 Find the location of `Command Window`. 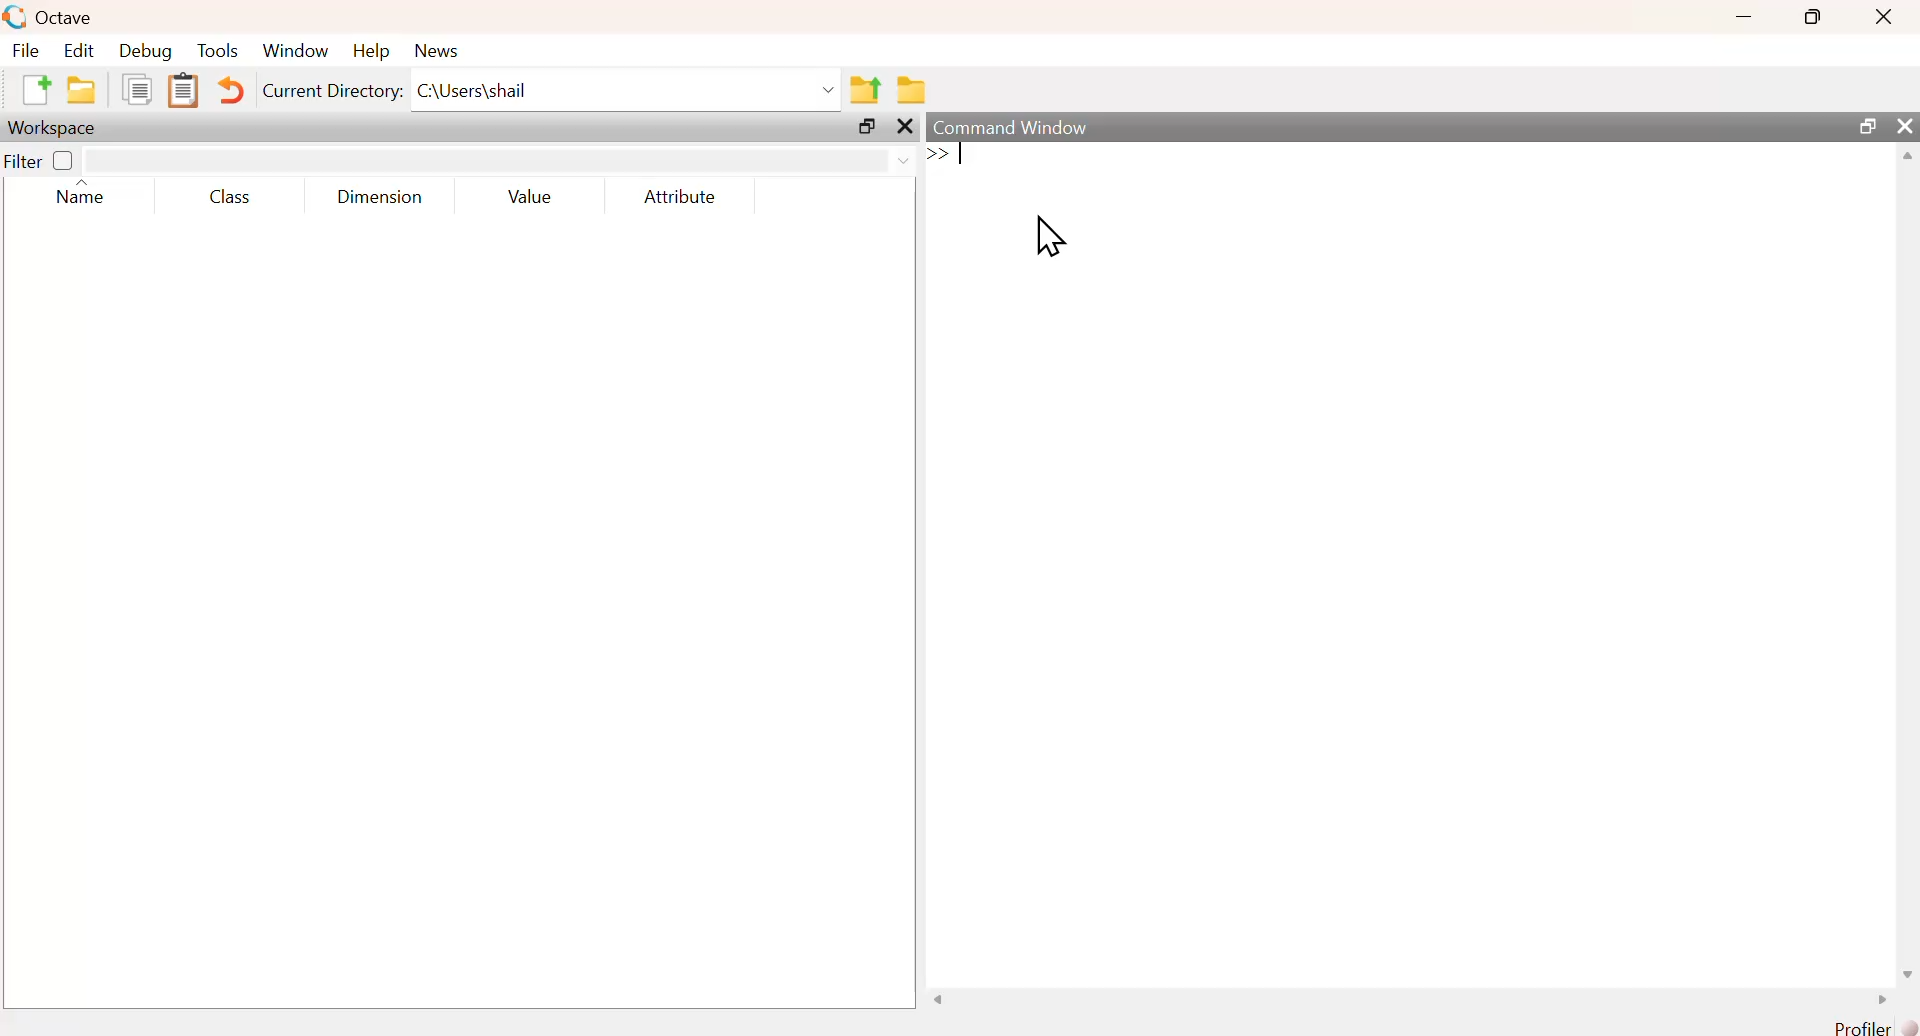

Command Window is located at coordinates (1010, 127).